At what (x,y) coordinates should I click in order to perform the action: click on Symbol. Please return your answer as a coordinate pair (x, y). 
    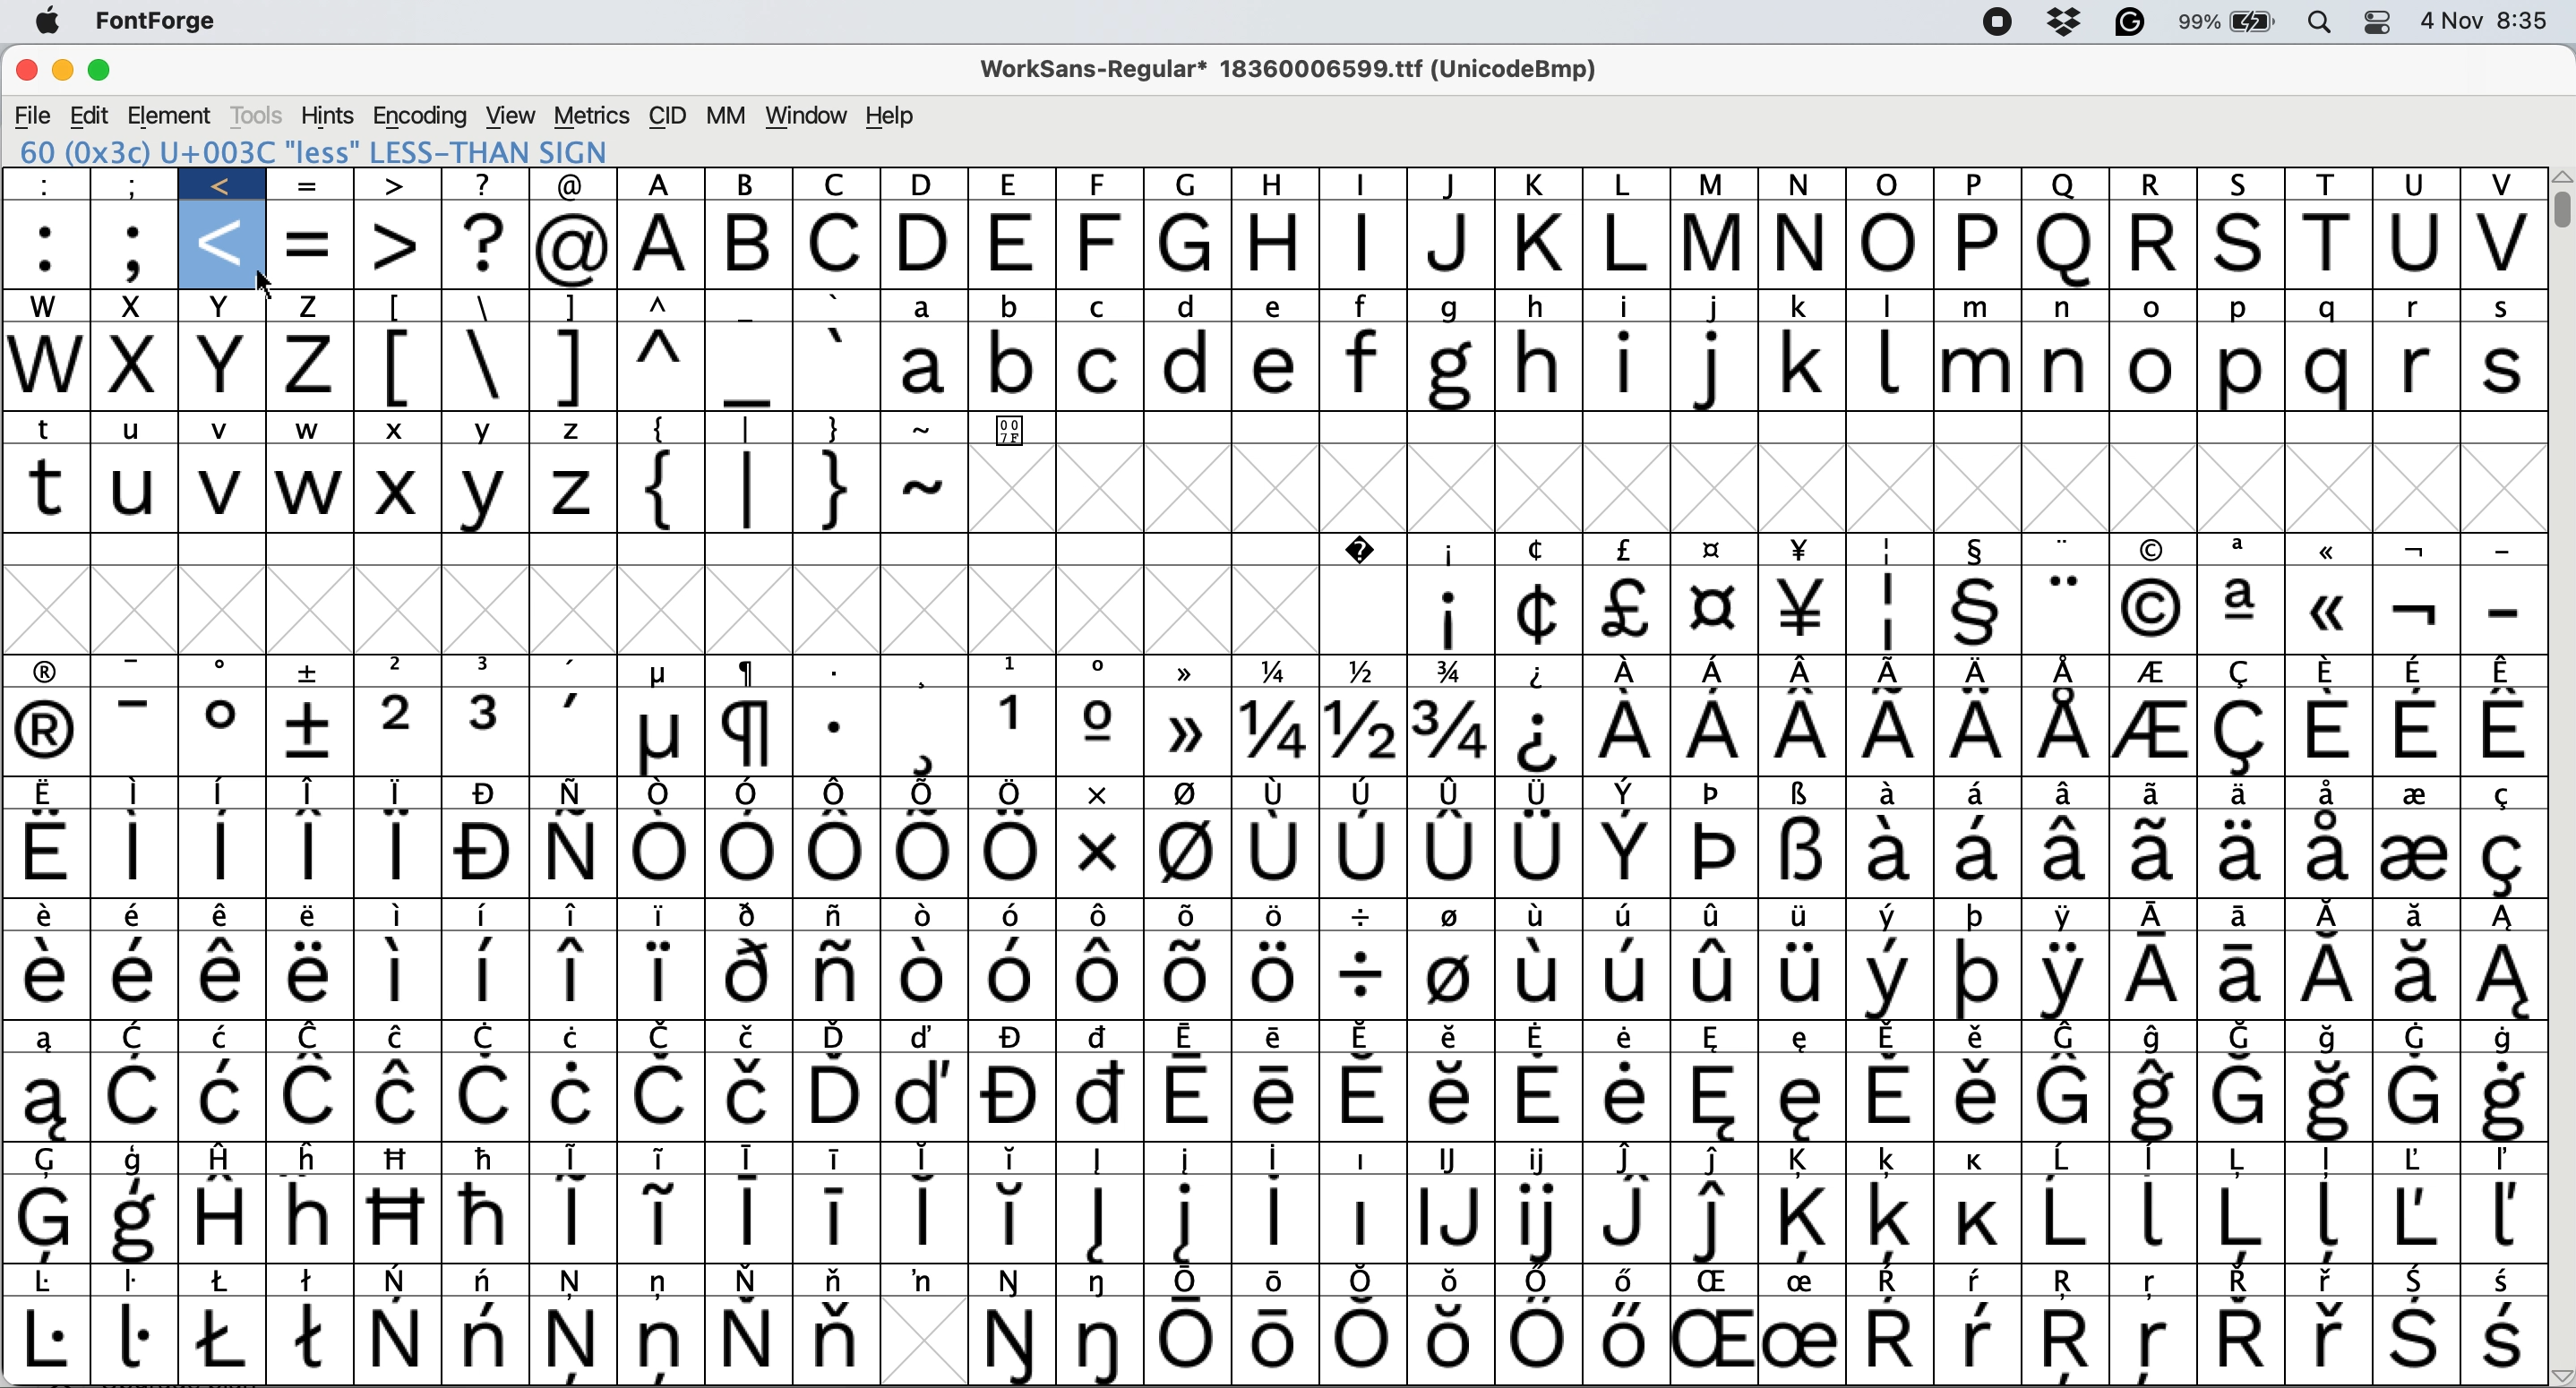
    Looking at the image, I should click on (52, 1282).